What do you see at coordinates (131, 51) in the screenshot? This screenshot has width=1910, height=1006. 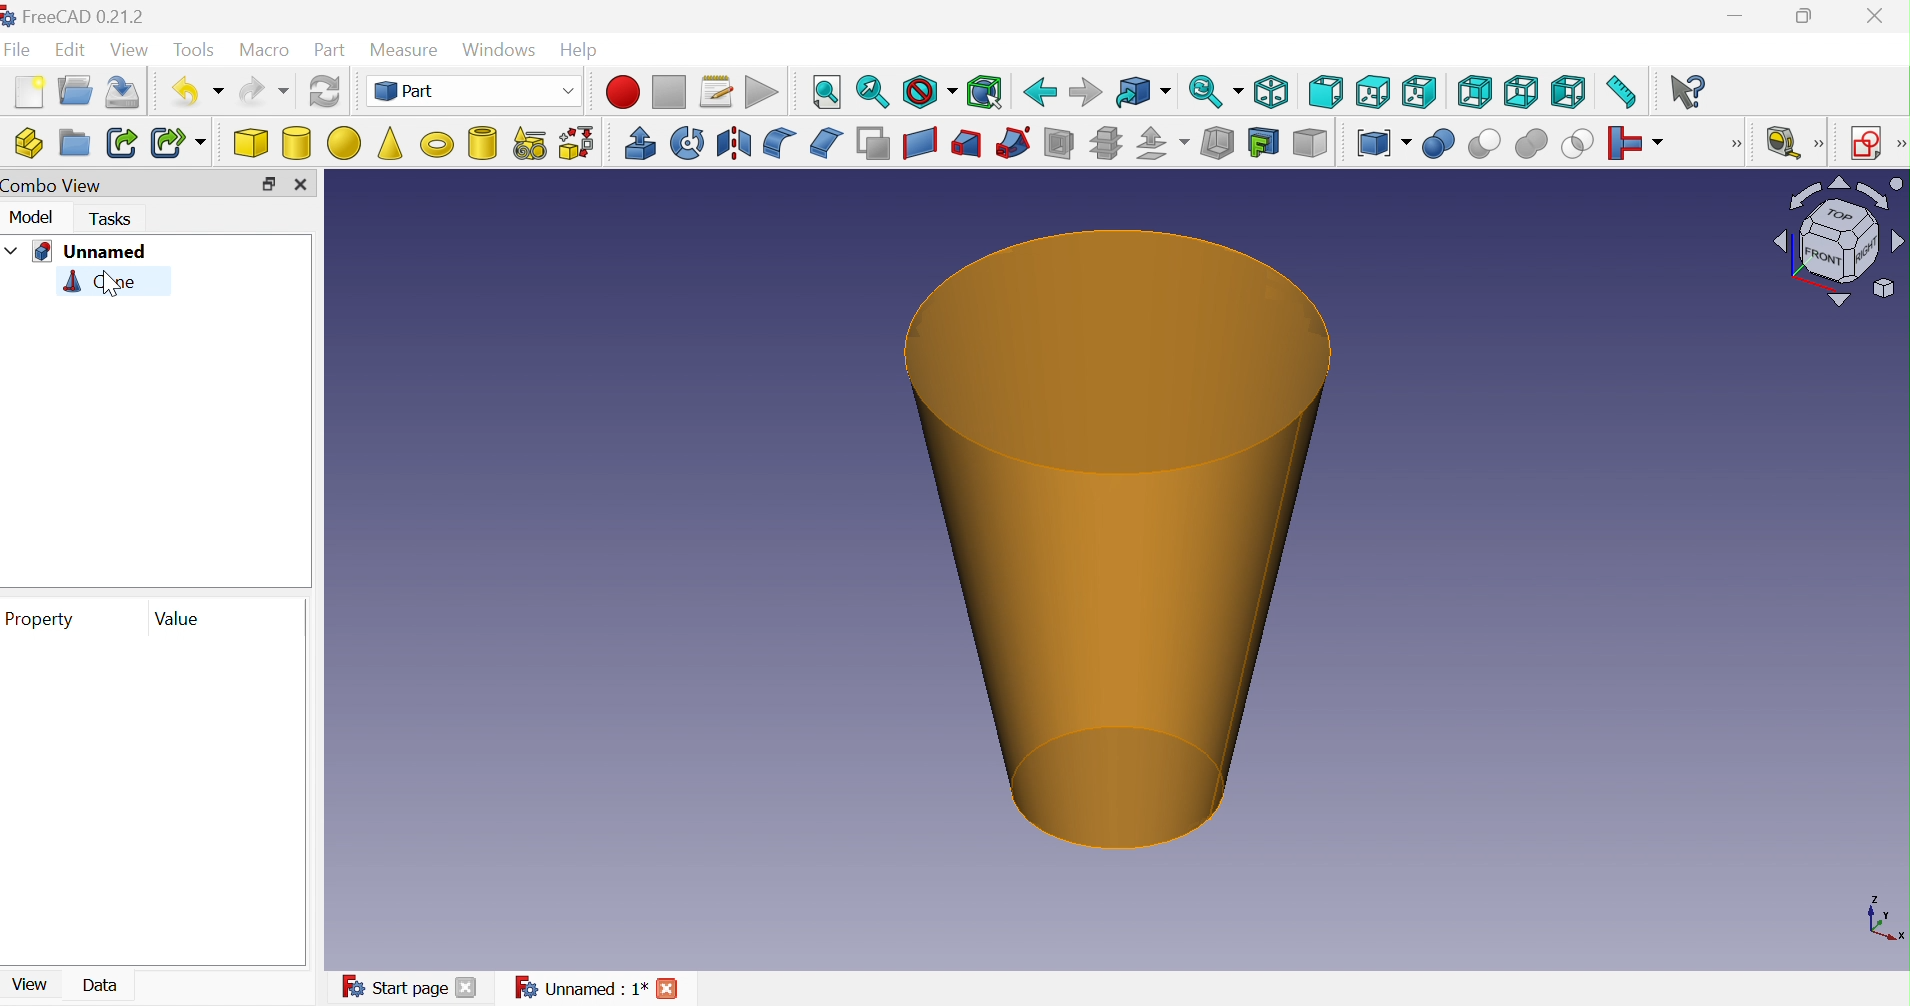 I see `Vieq` at bounding box center [131, 51].